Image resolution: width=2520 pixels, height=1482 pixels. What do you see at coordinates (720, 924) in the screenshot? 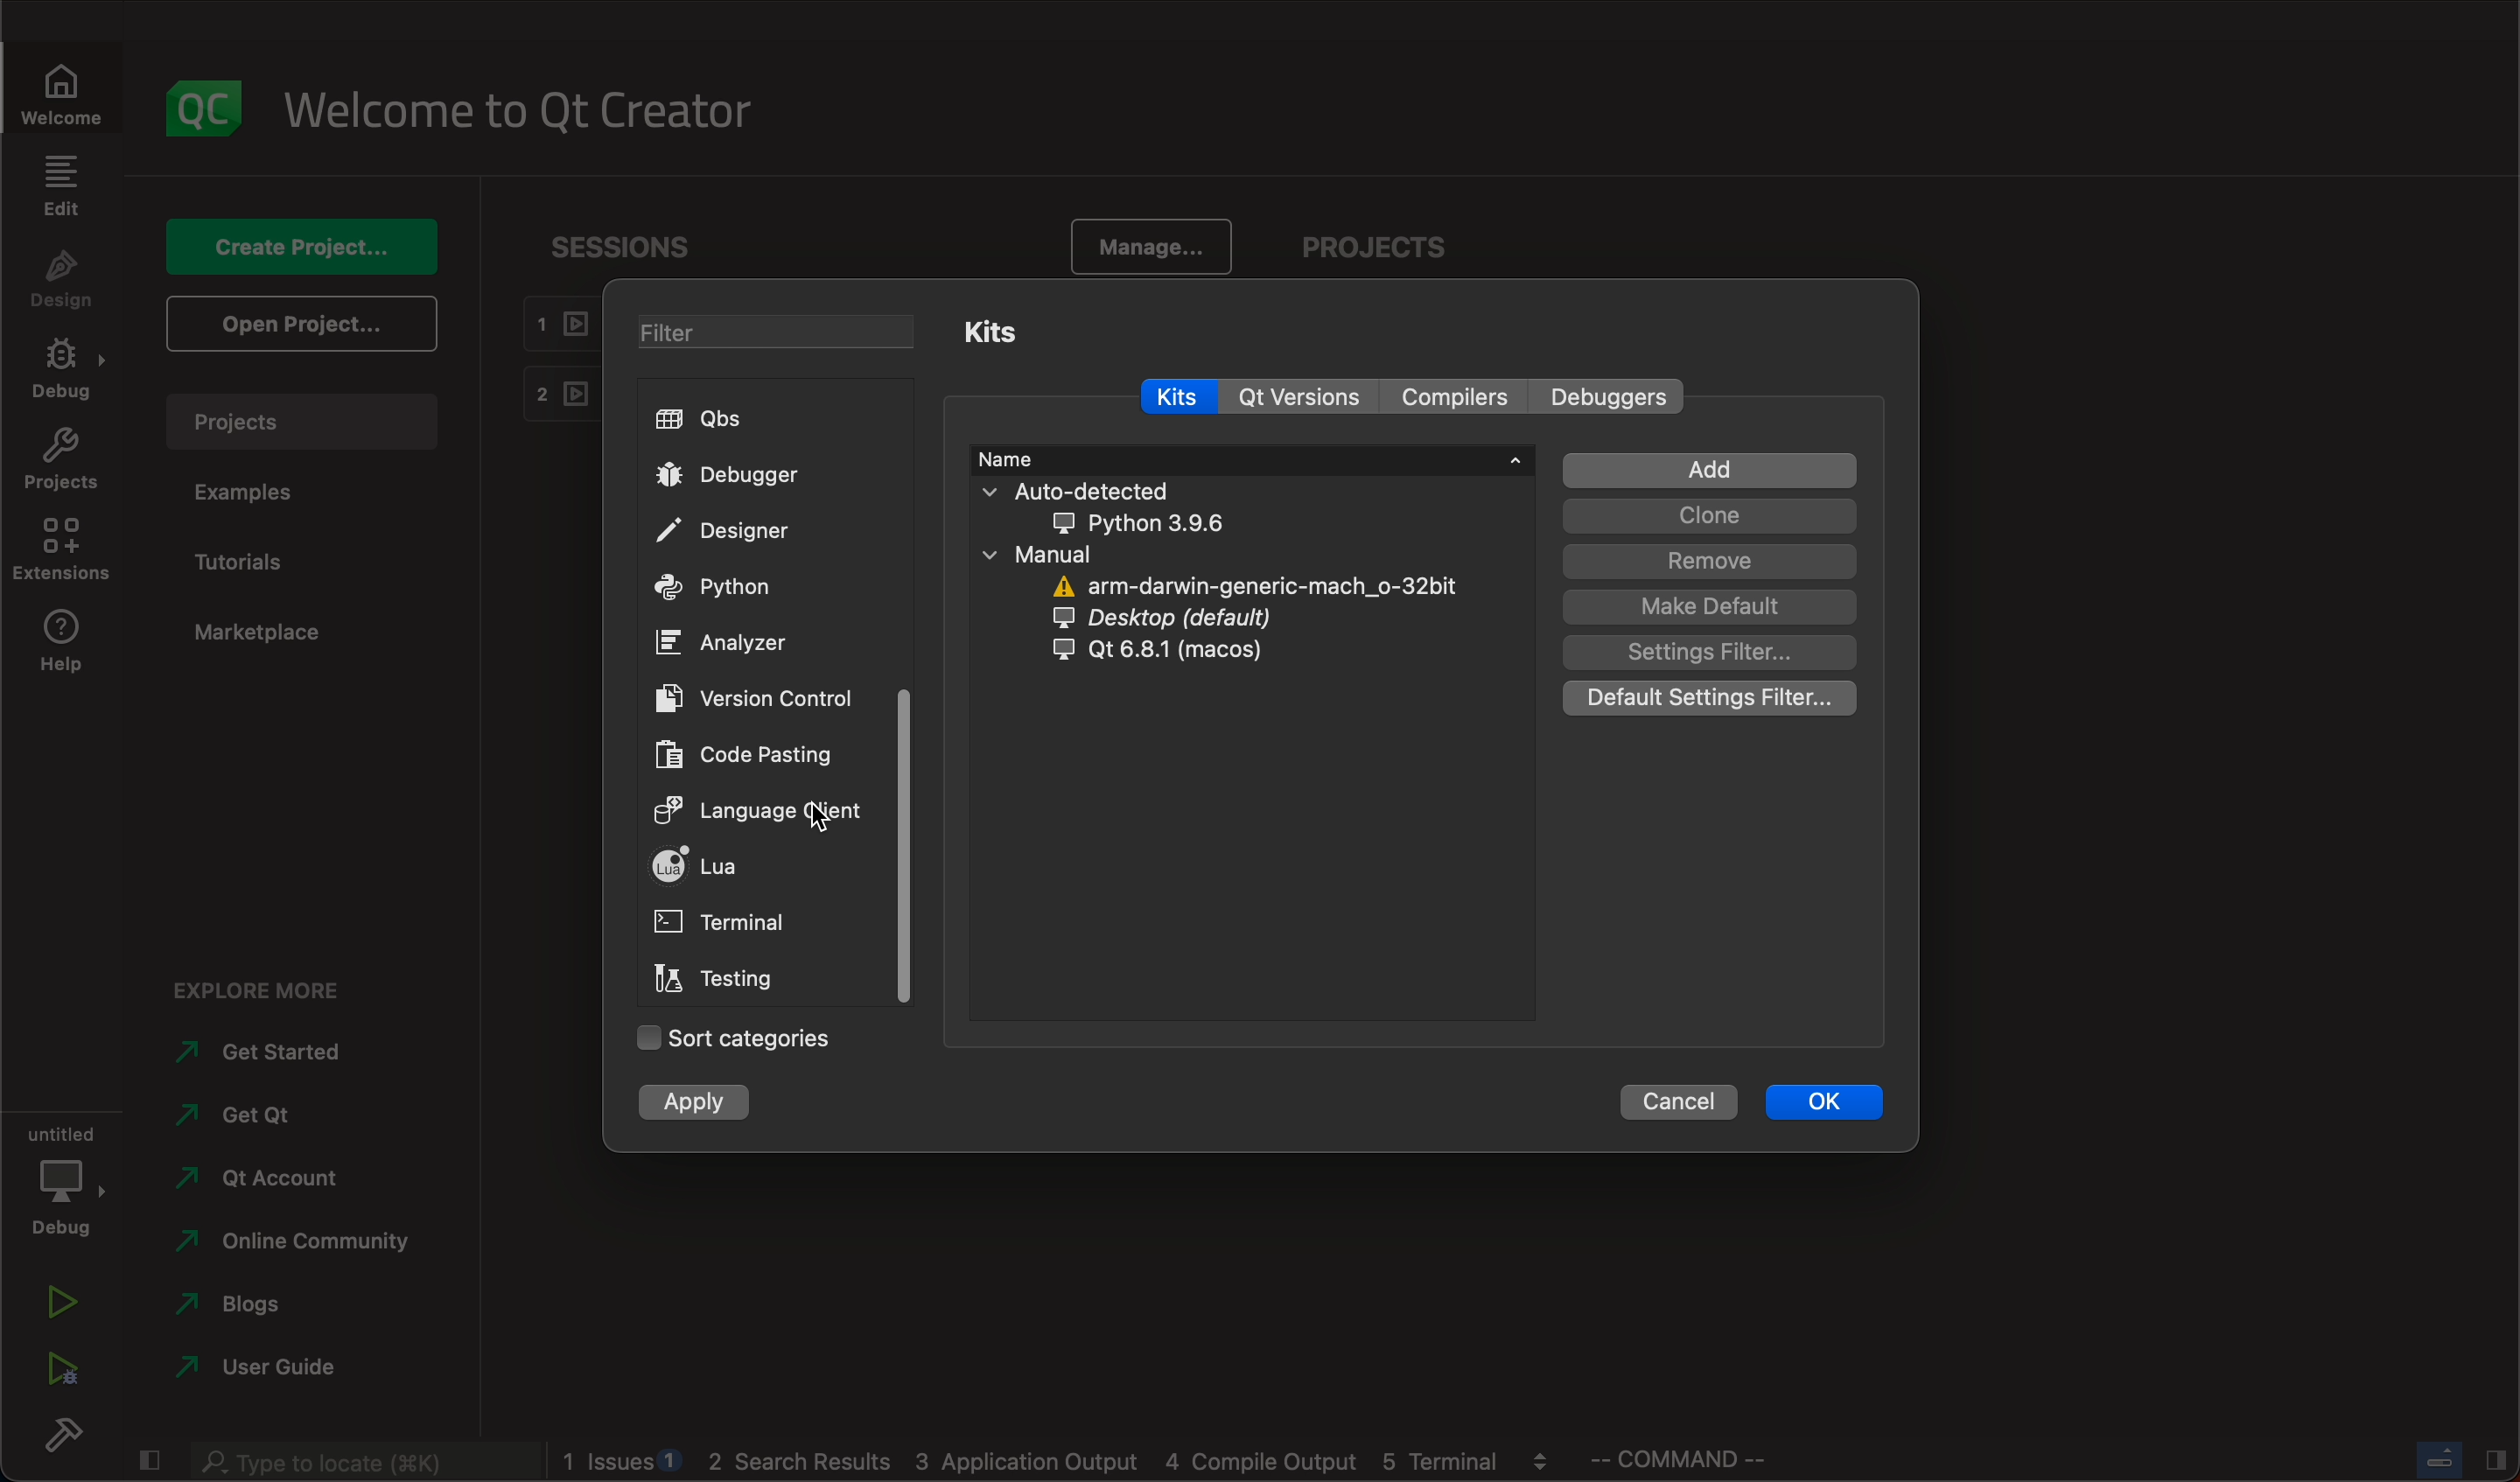
I see `terminal` at bounding box center [720, 924].